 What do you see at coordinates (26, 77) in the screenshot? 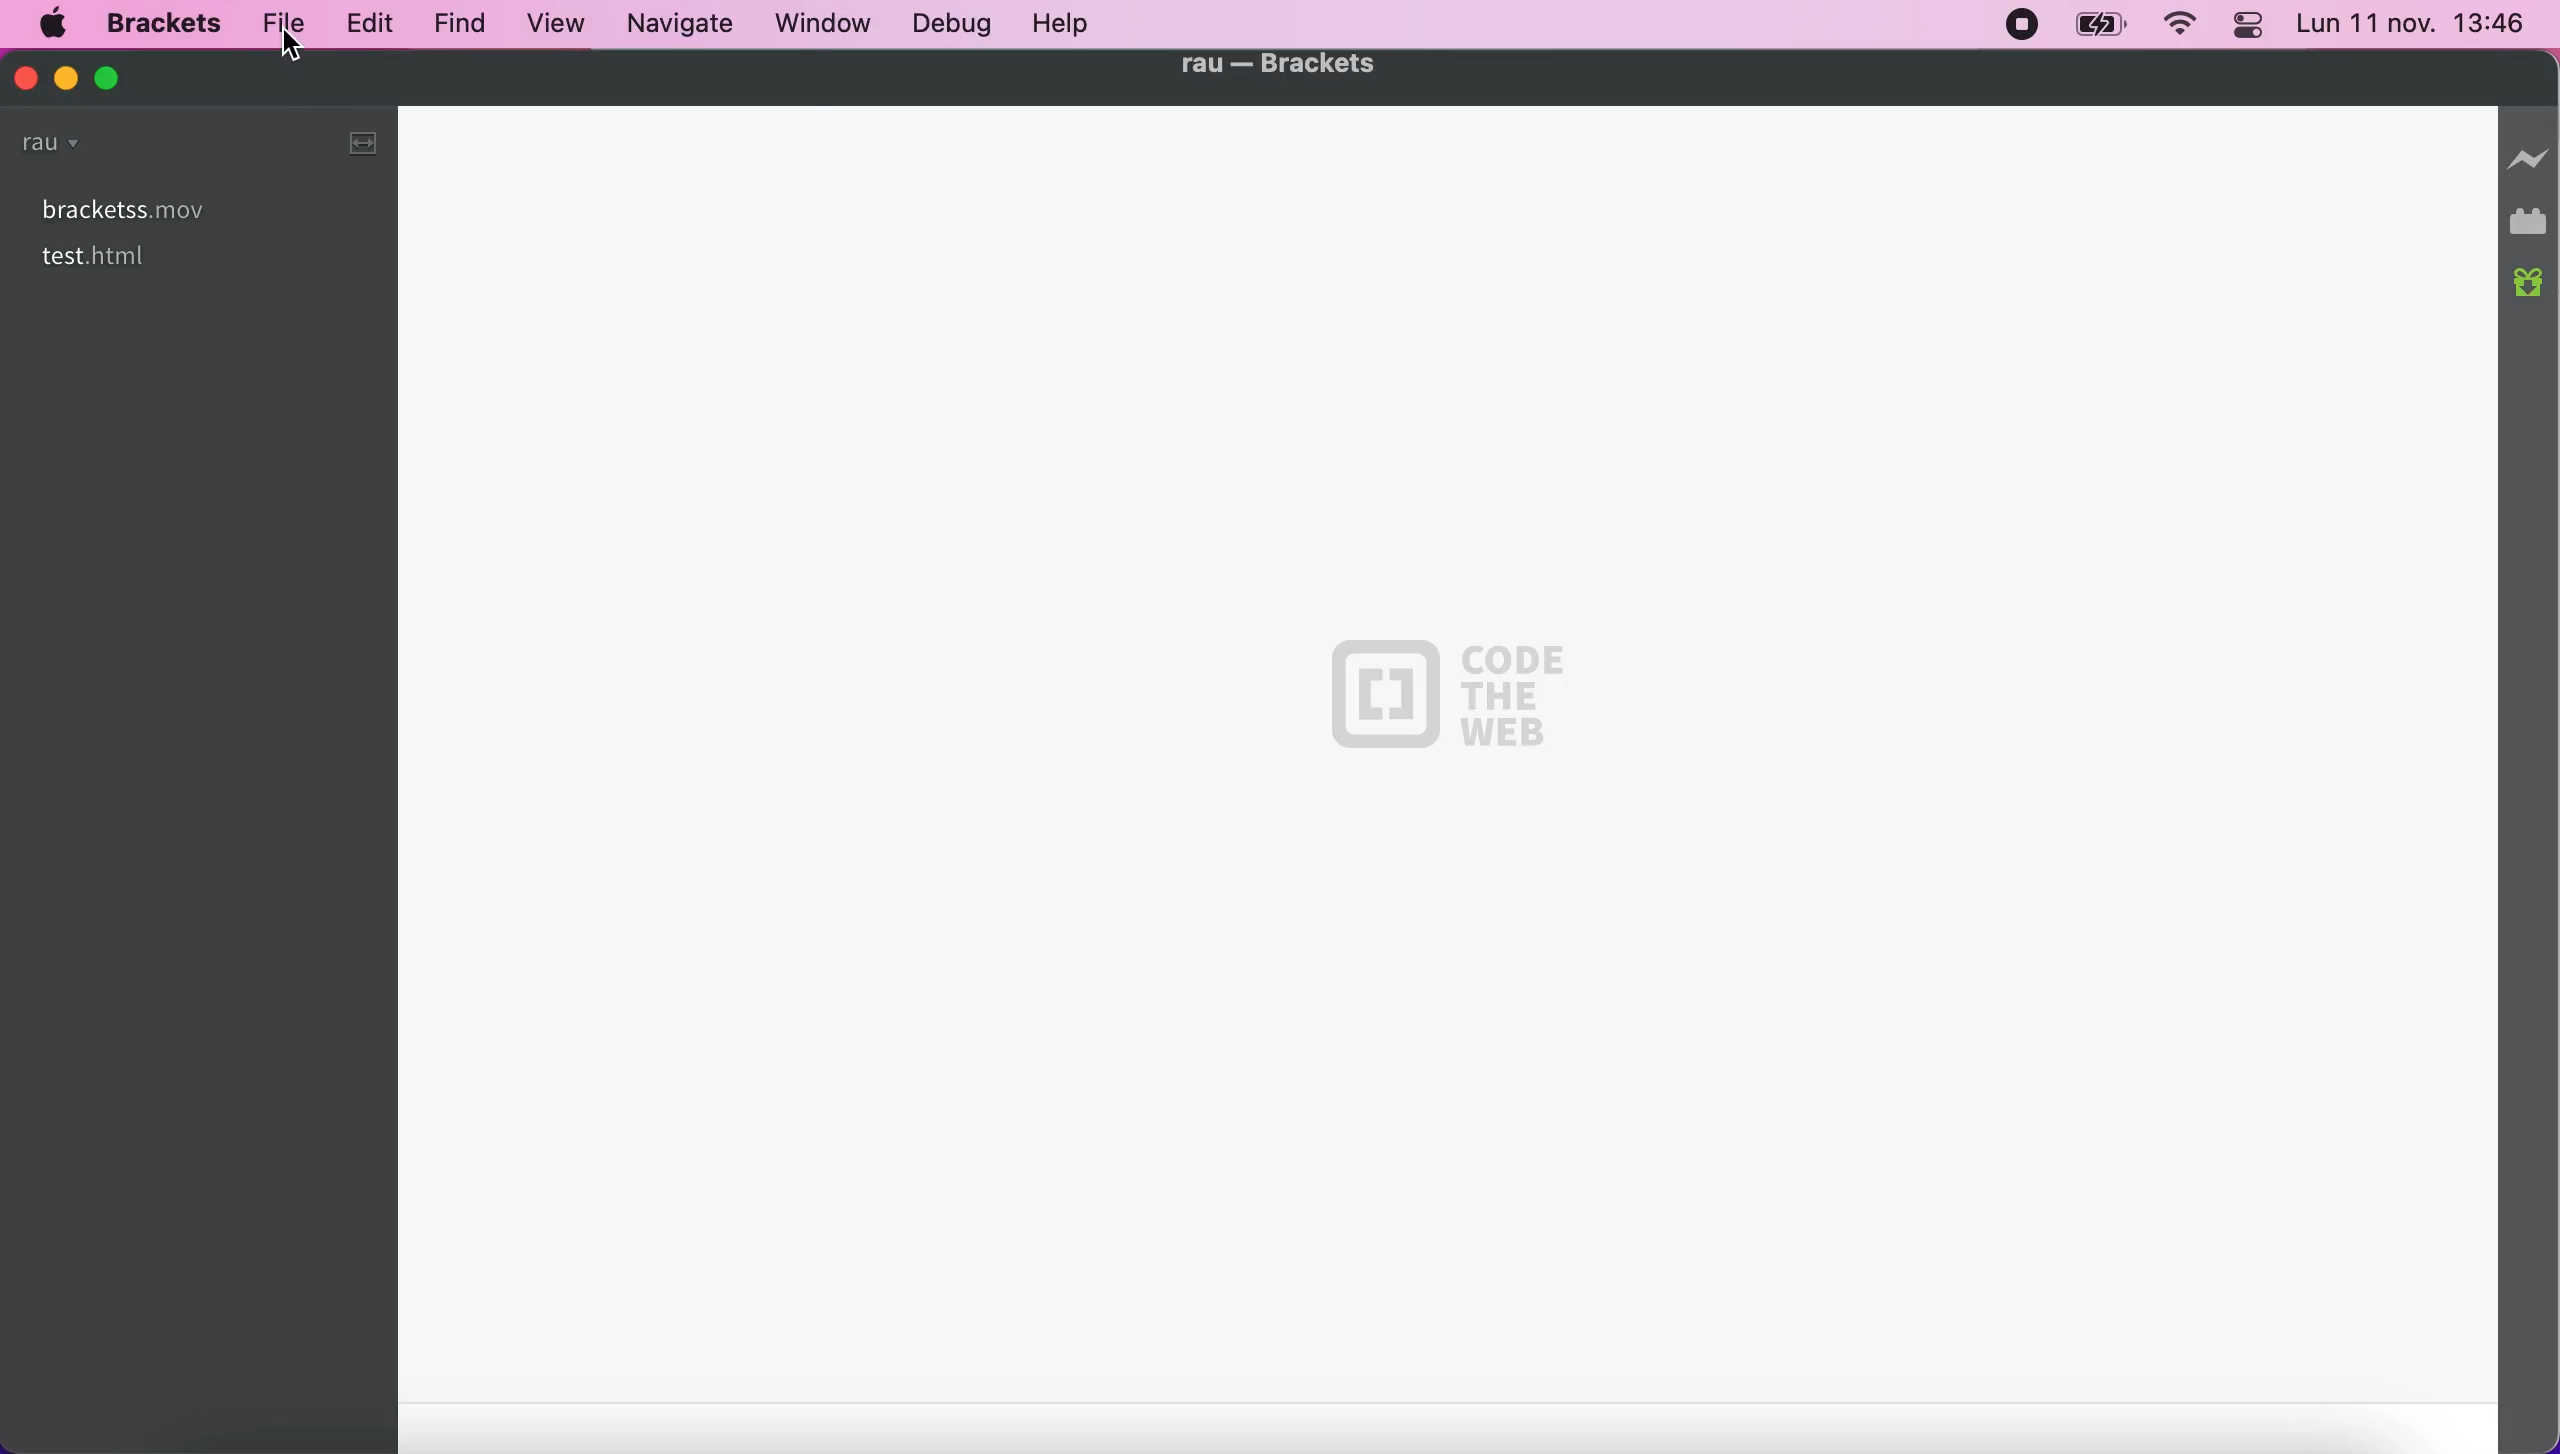
I see `close` at bounding box center [26, 77].